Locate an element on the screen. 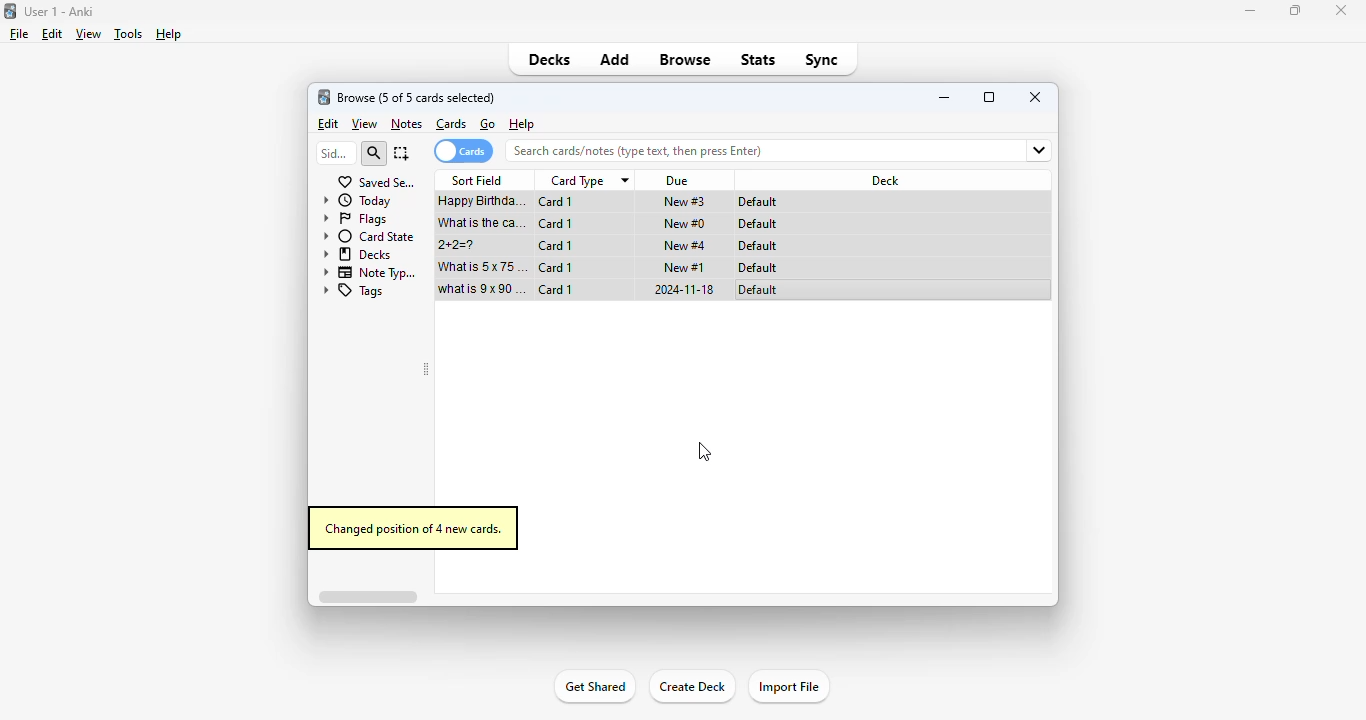  cards is located at coordinates (451, 124).